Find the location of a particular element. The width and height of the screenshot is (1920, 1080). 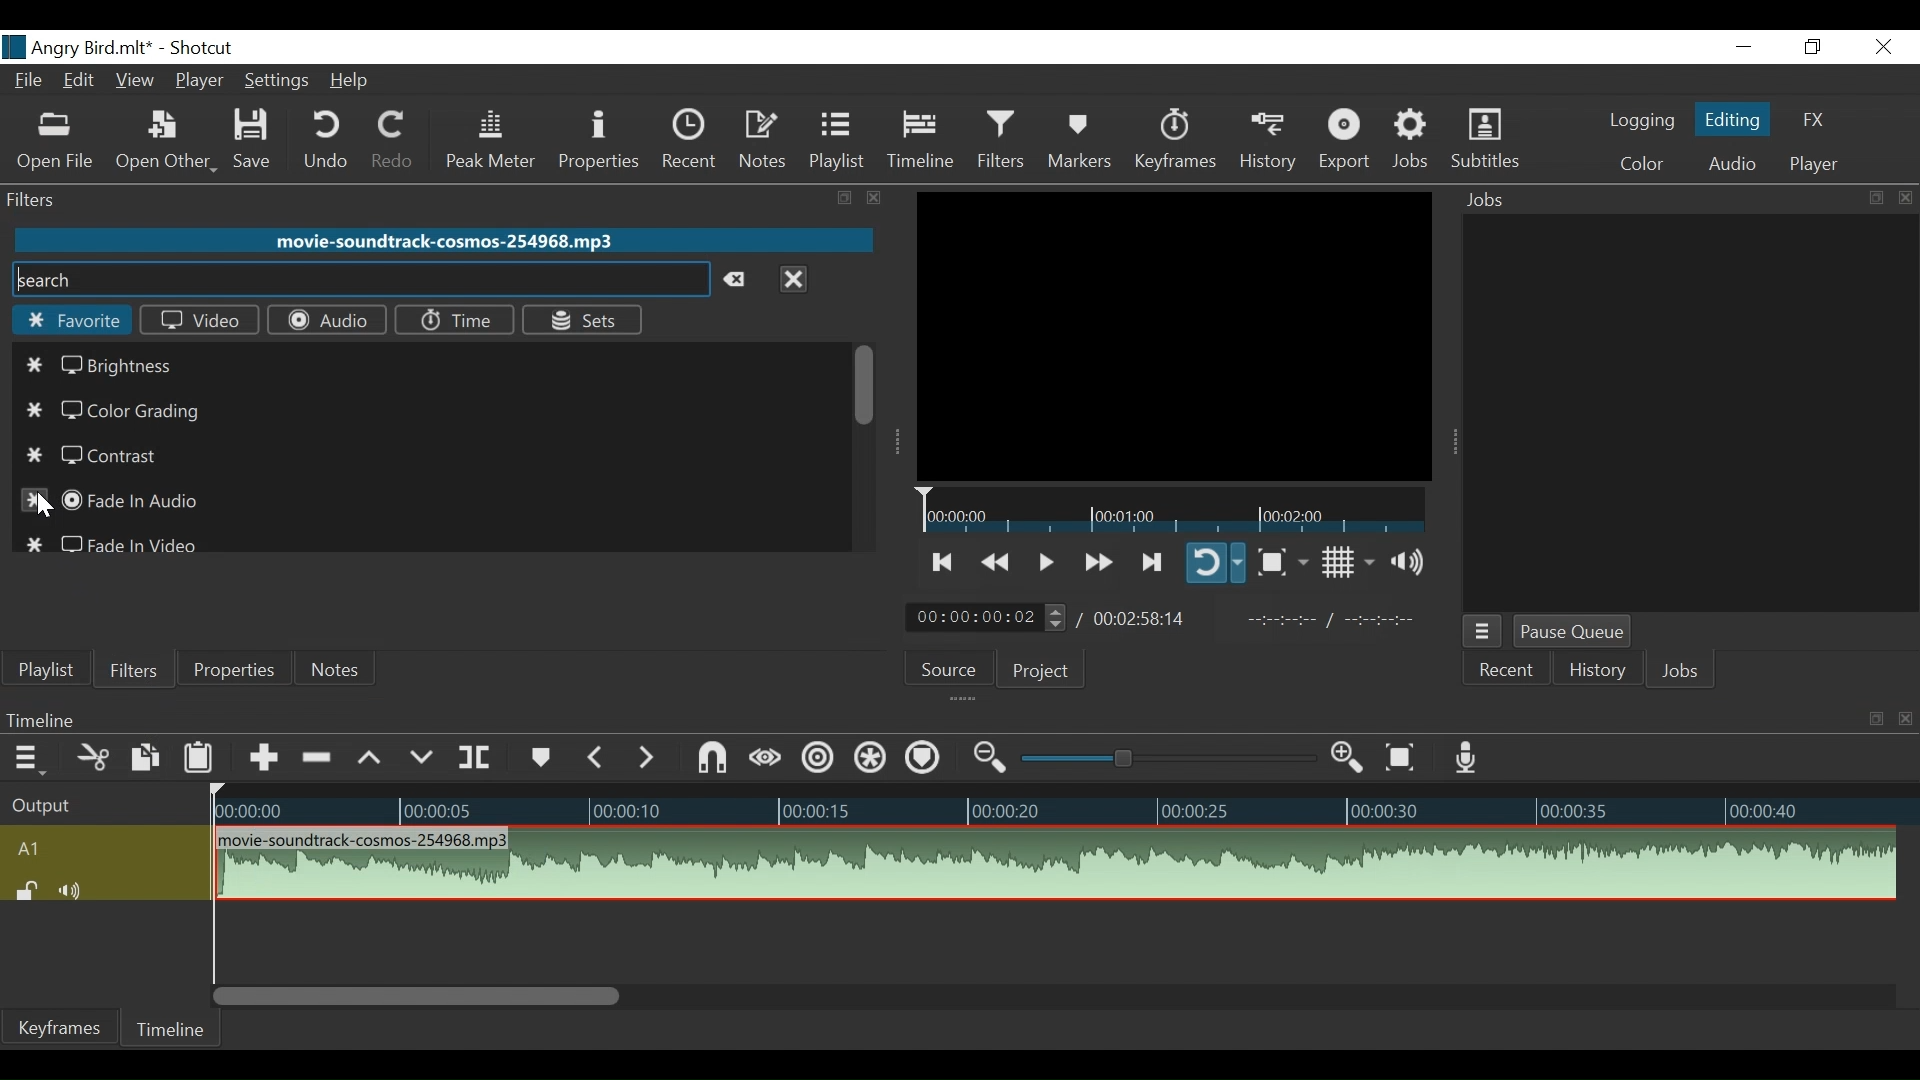

Source is located at coordinates (952, 668).